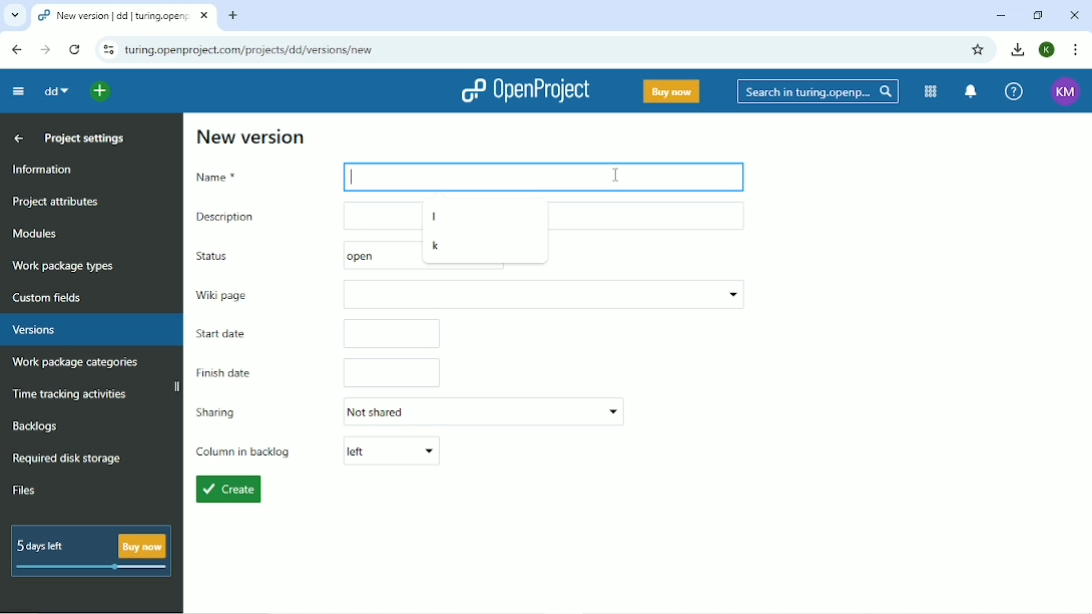 This screenshot has height=614, width=1092. What do you see at coordinates (46, 49) in the screenshot?
I see `Forward` at bounding box center [46, 49].